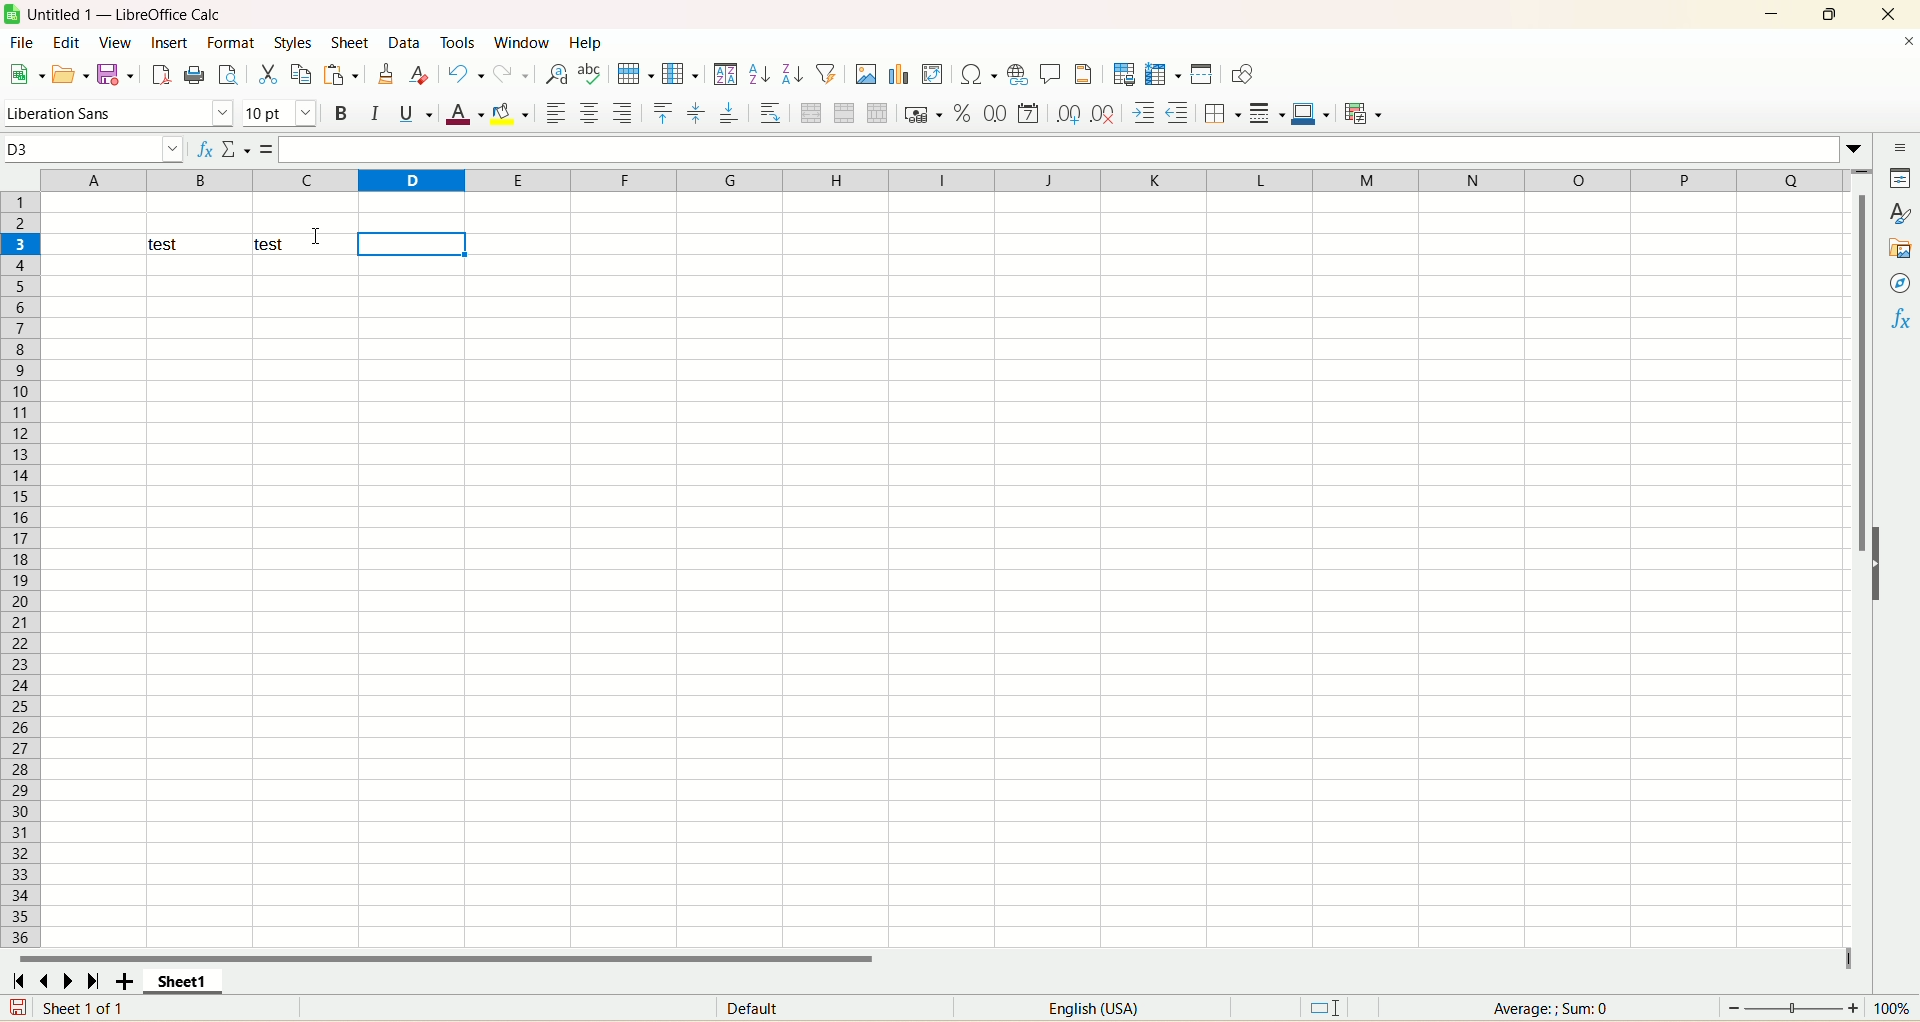 Image resolution: width=1920 pixels, height=1022 pixels. Describe the element at coordinates (1017, 75) in the screenshot. I see `insert hyperlink` at that location.